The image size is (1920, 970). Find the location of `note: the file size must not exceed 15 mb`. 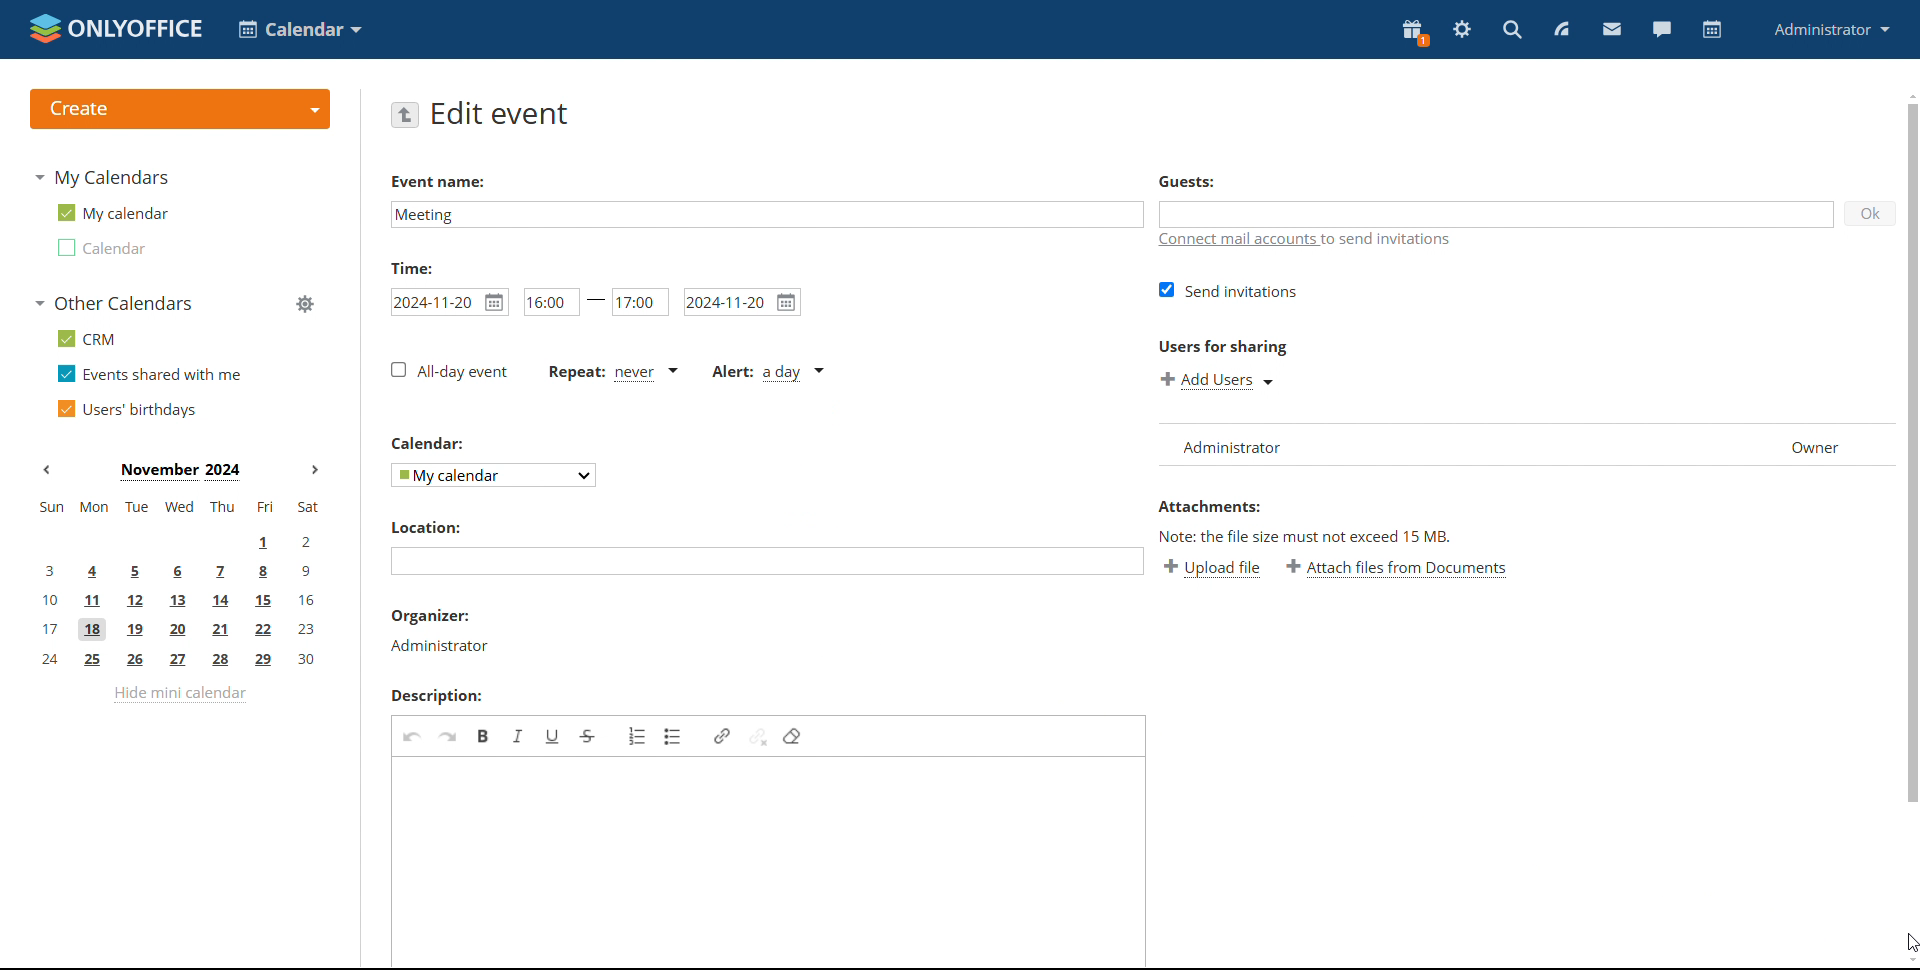

note: the file size must not exceed 15 mb is located at coordinates (1306, 538).